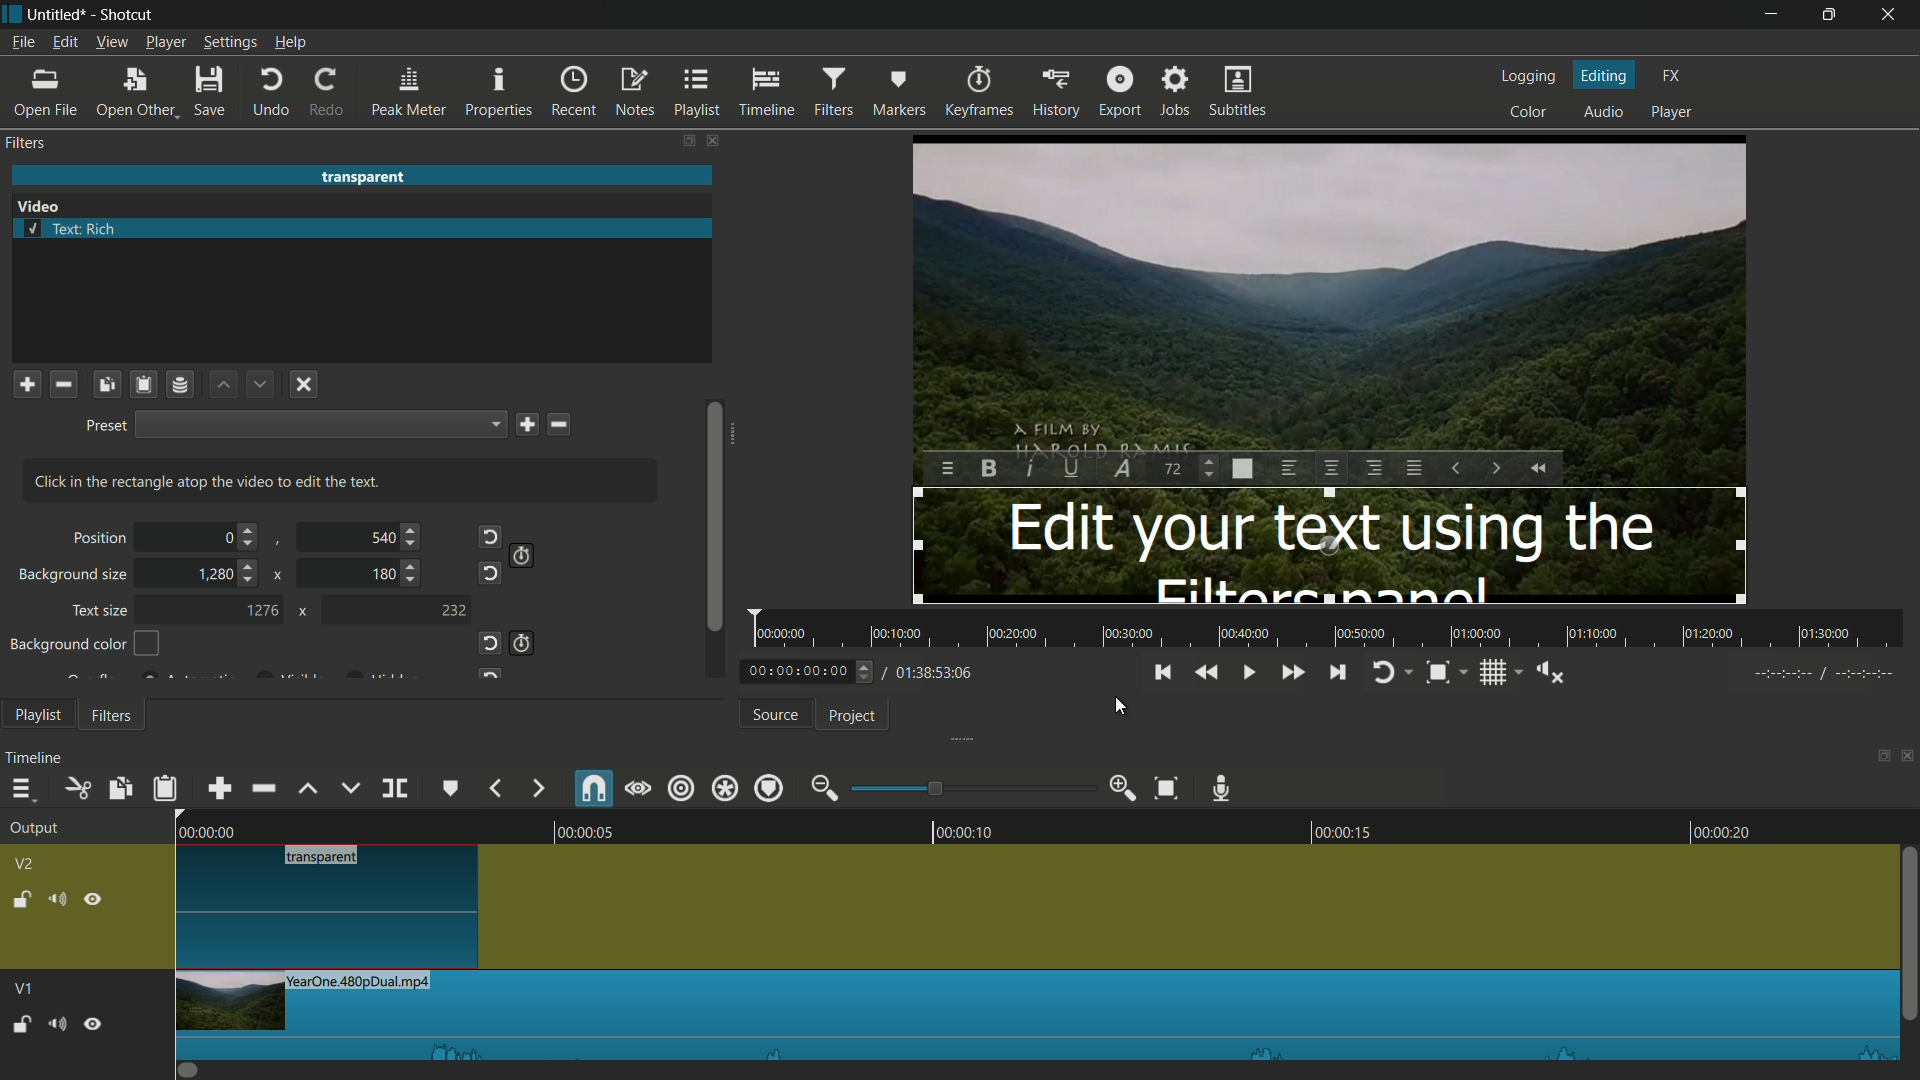 The height and width of the screenshot is (1080, 1920). What do you see at coordinates (1454, 469) in the screenshot?
I see `backward` at bounding box center [1454, 469].